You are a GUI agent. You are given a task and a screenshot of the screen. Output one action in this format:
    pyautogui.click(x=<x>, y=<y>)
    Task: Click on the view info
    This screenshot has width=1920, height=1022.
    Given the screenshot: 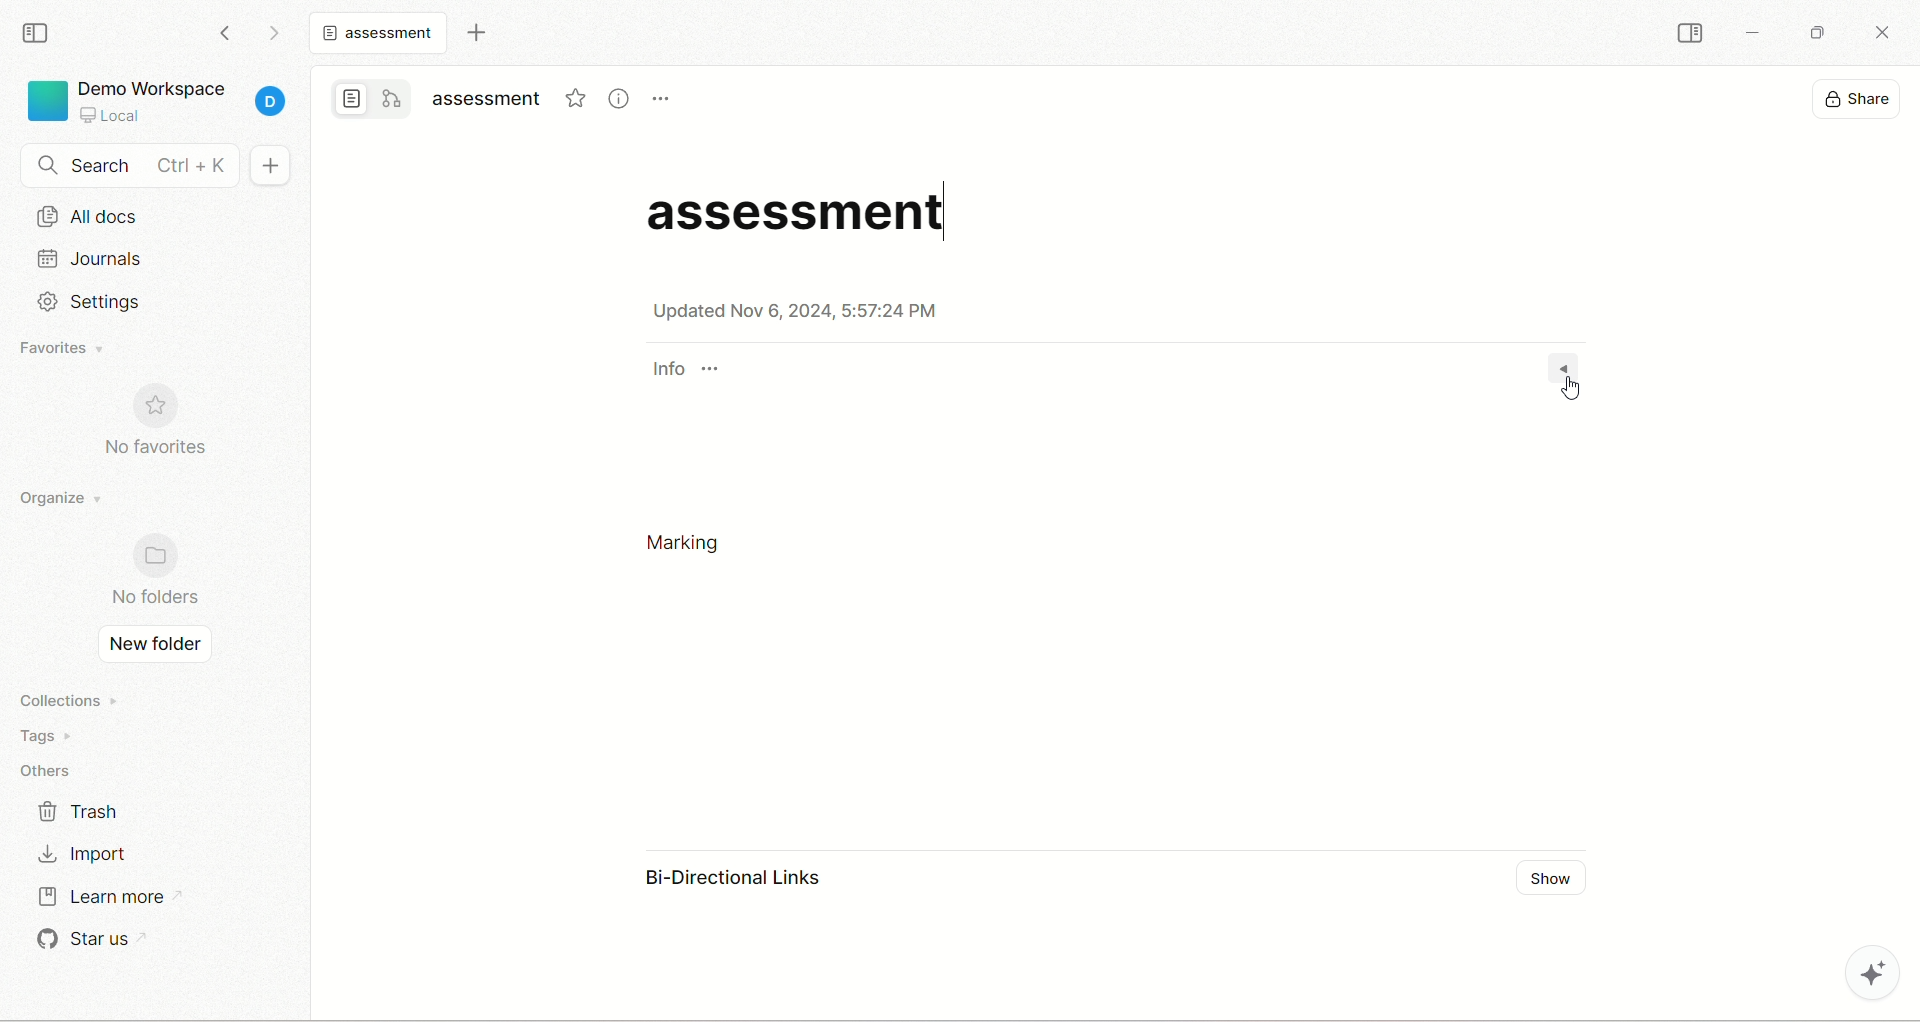 What is the action you would take?
    pyautogui.click(x=619, y=96)
    